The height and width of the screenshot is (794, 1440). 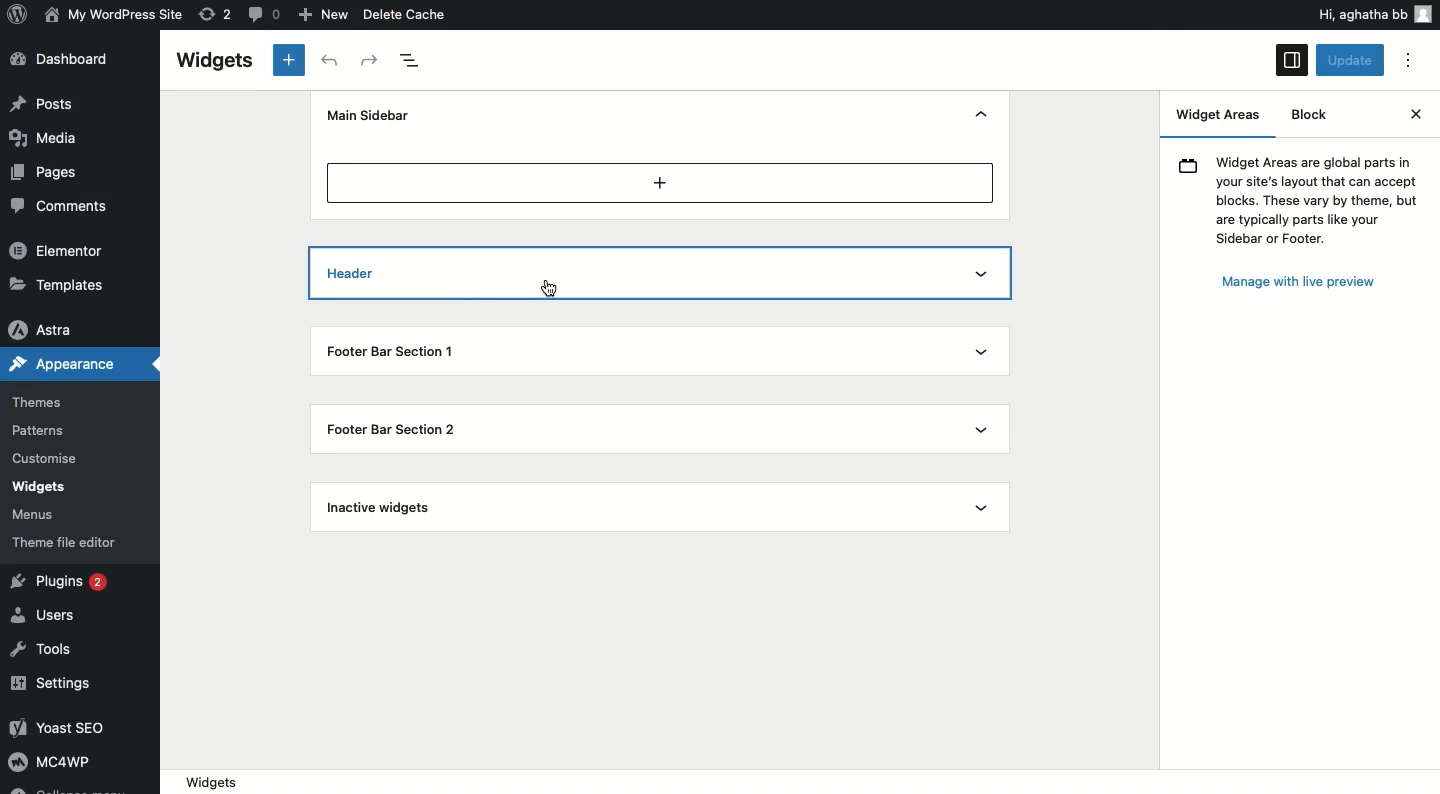 What do you see at coordinates (62, 362) in the screenshot?
I see `Appearance` at bounding box center [62, 362].